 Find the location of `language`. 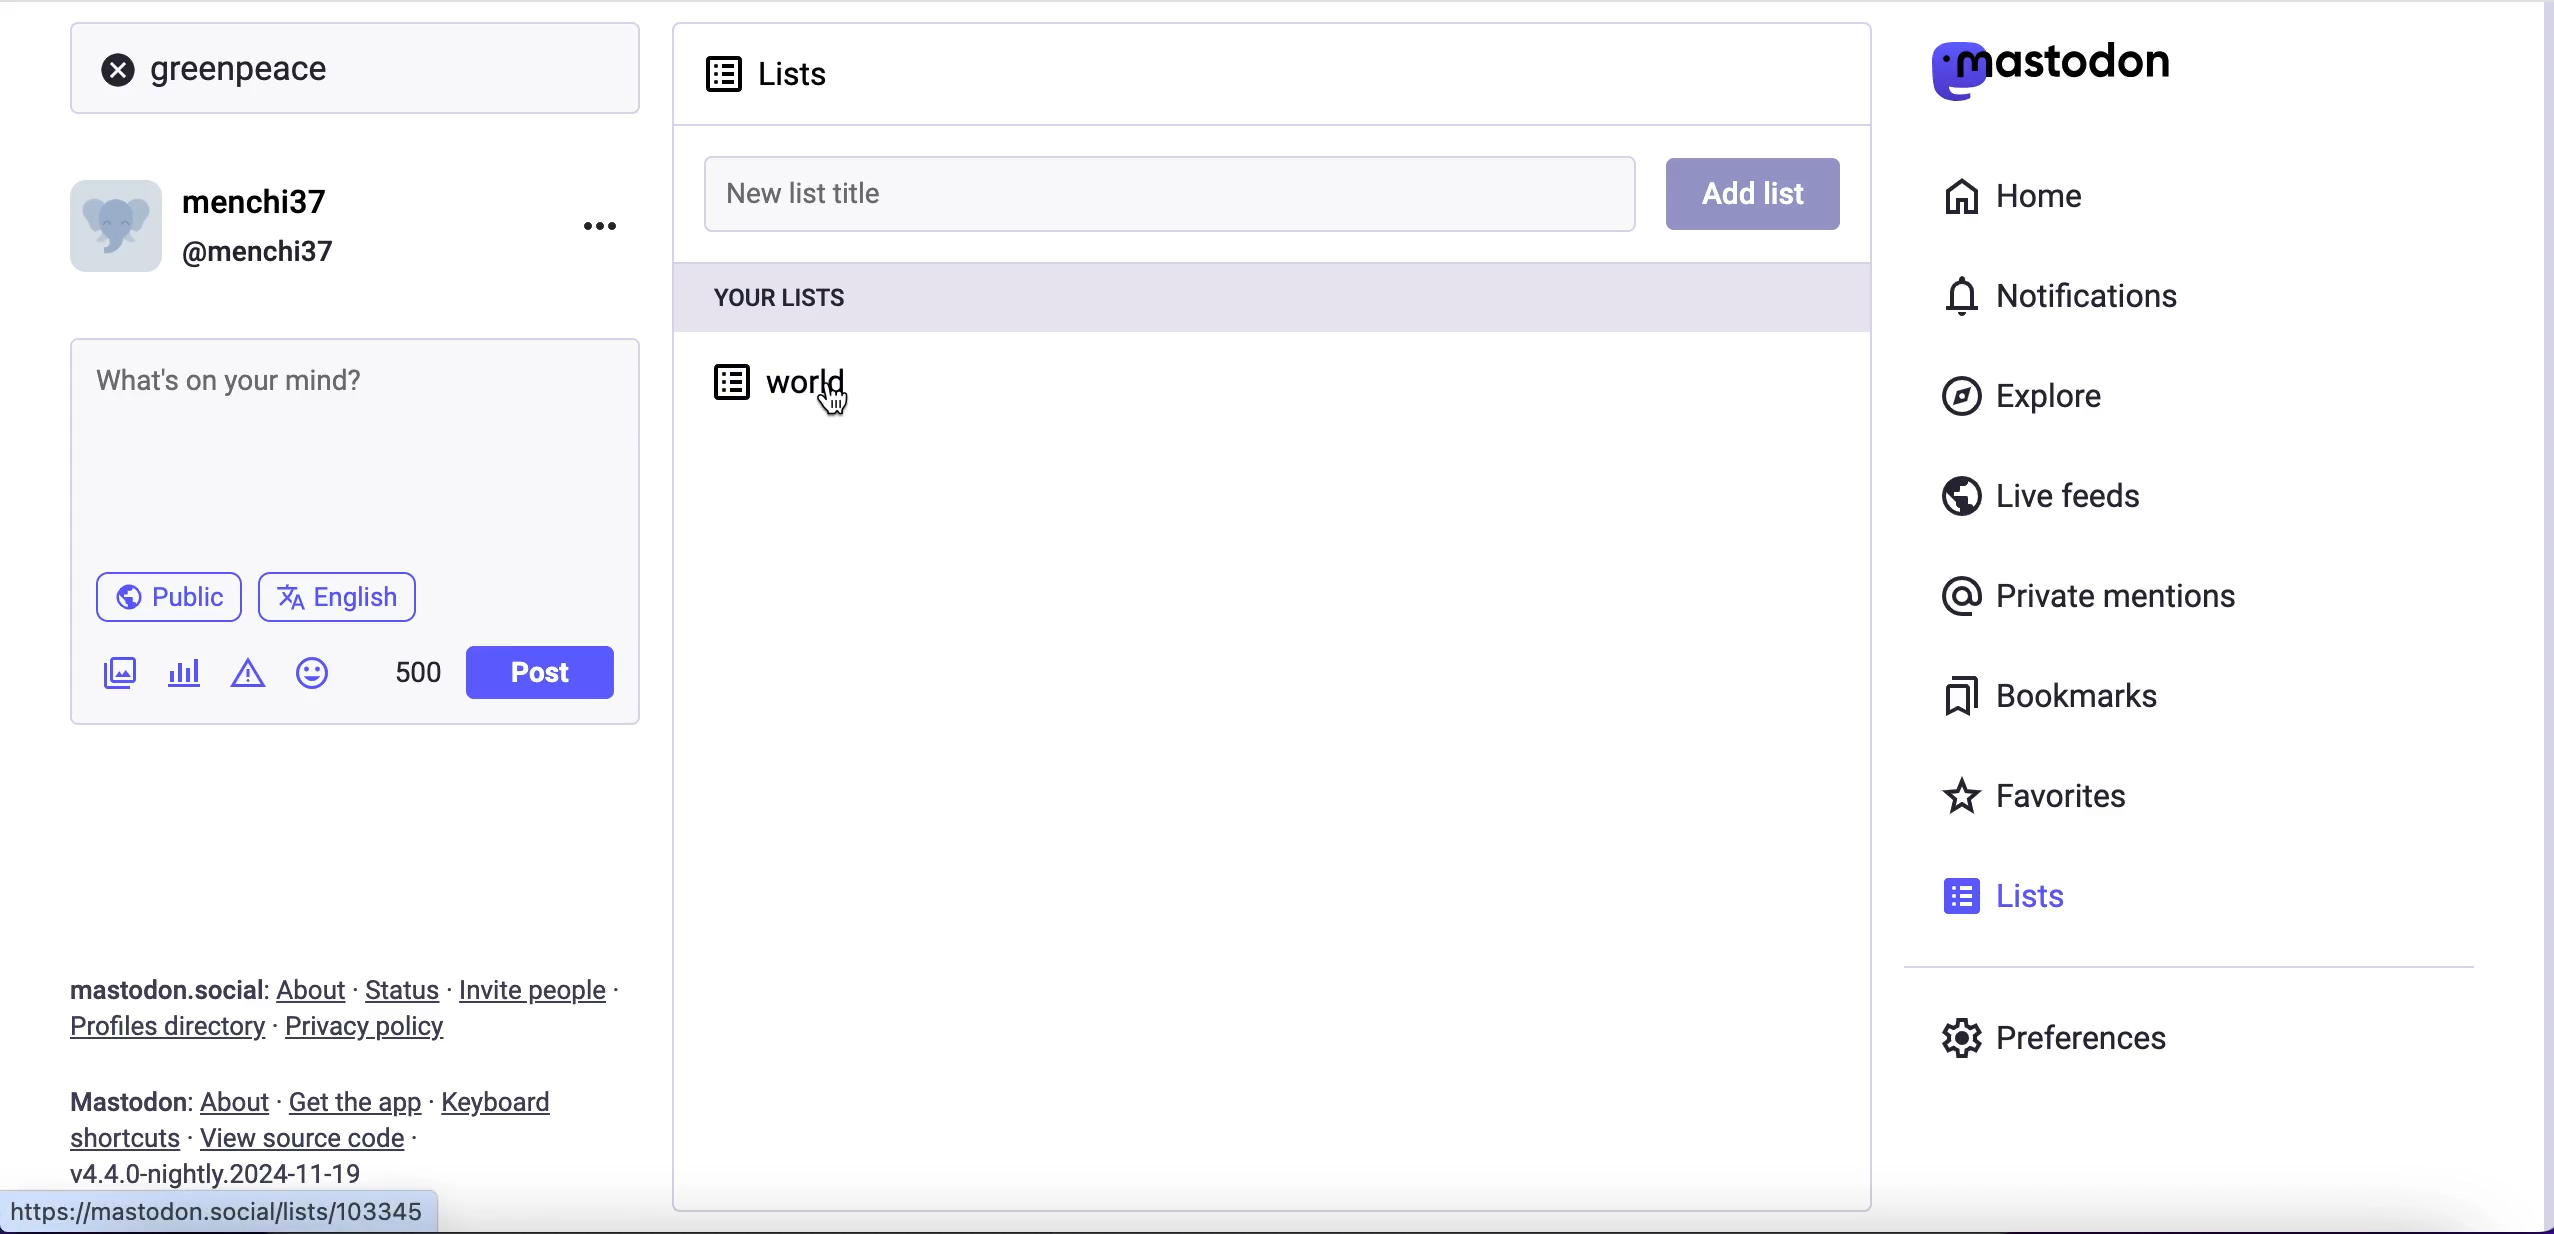

language is located at coordinates (346, 605).